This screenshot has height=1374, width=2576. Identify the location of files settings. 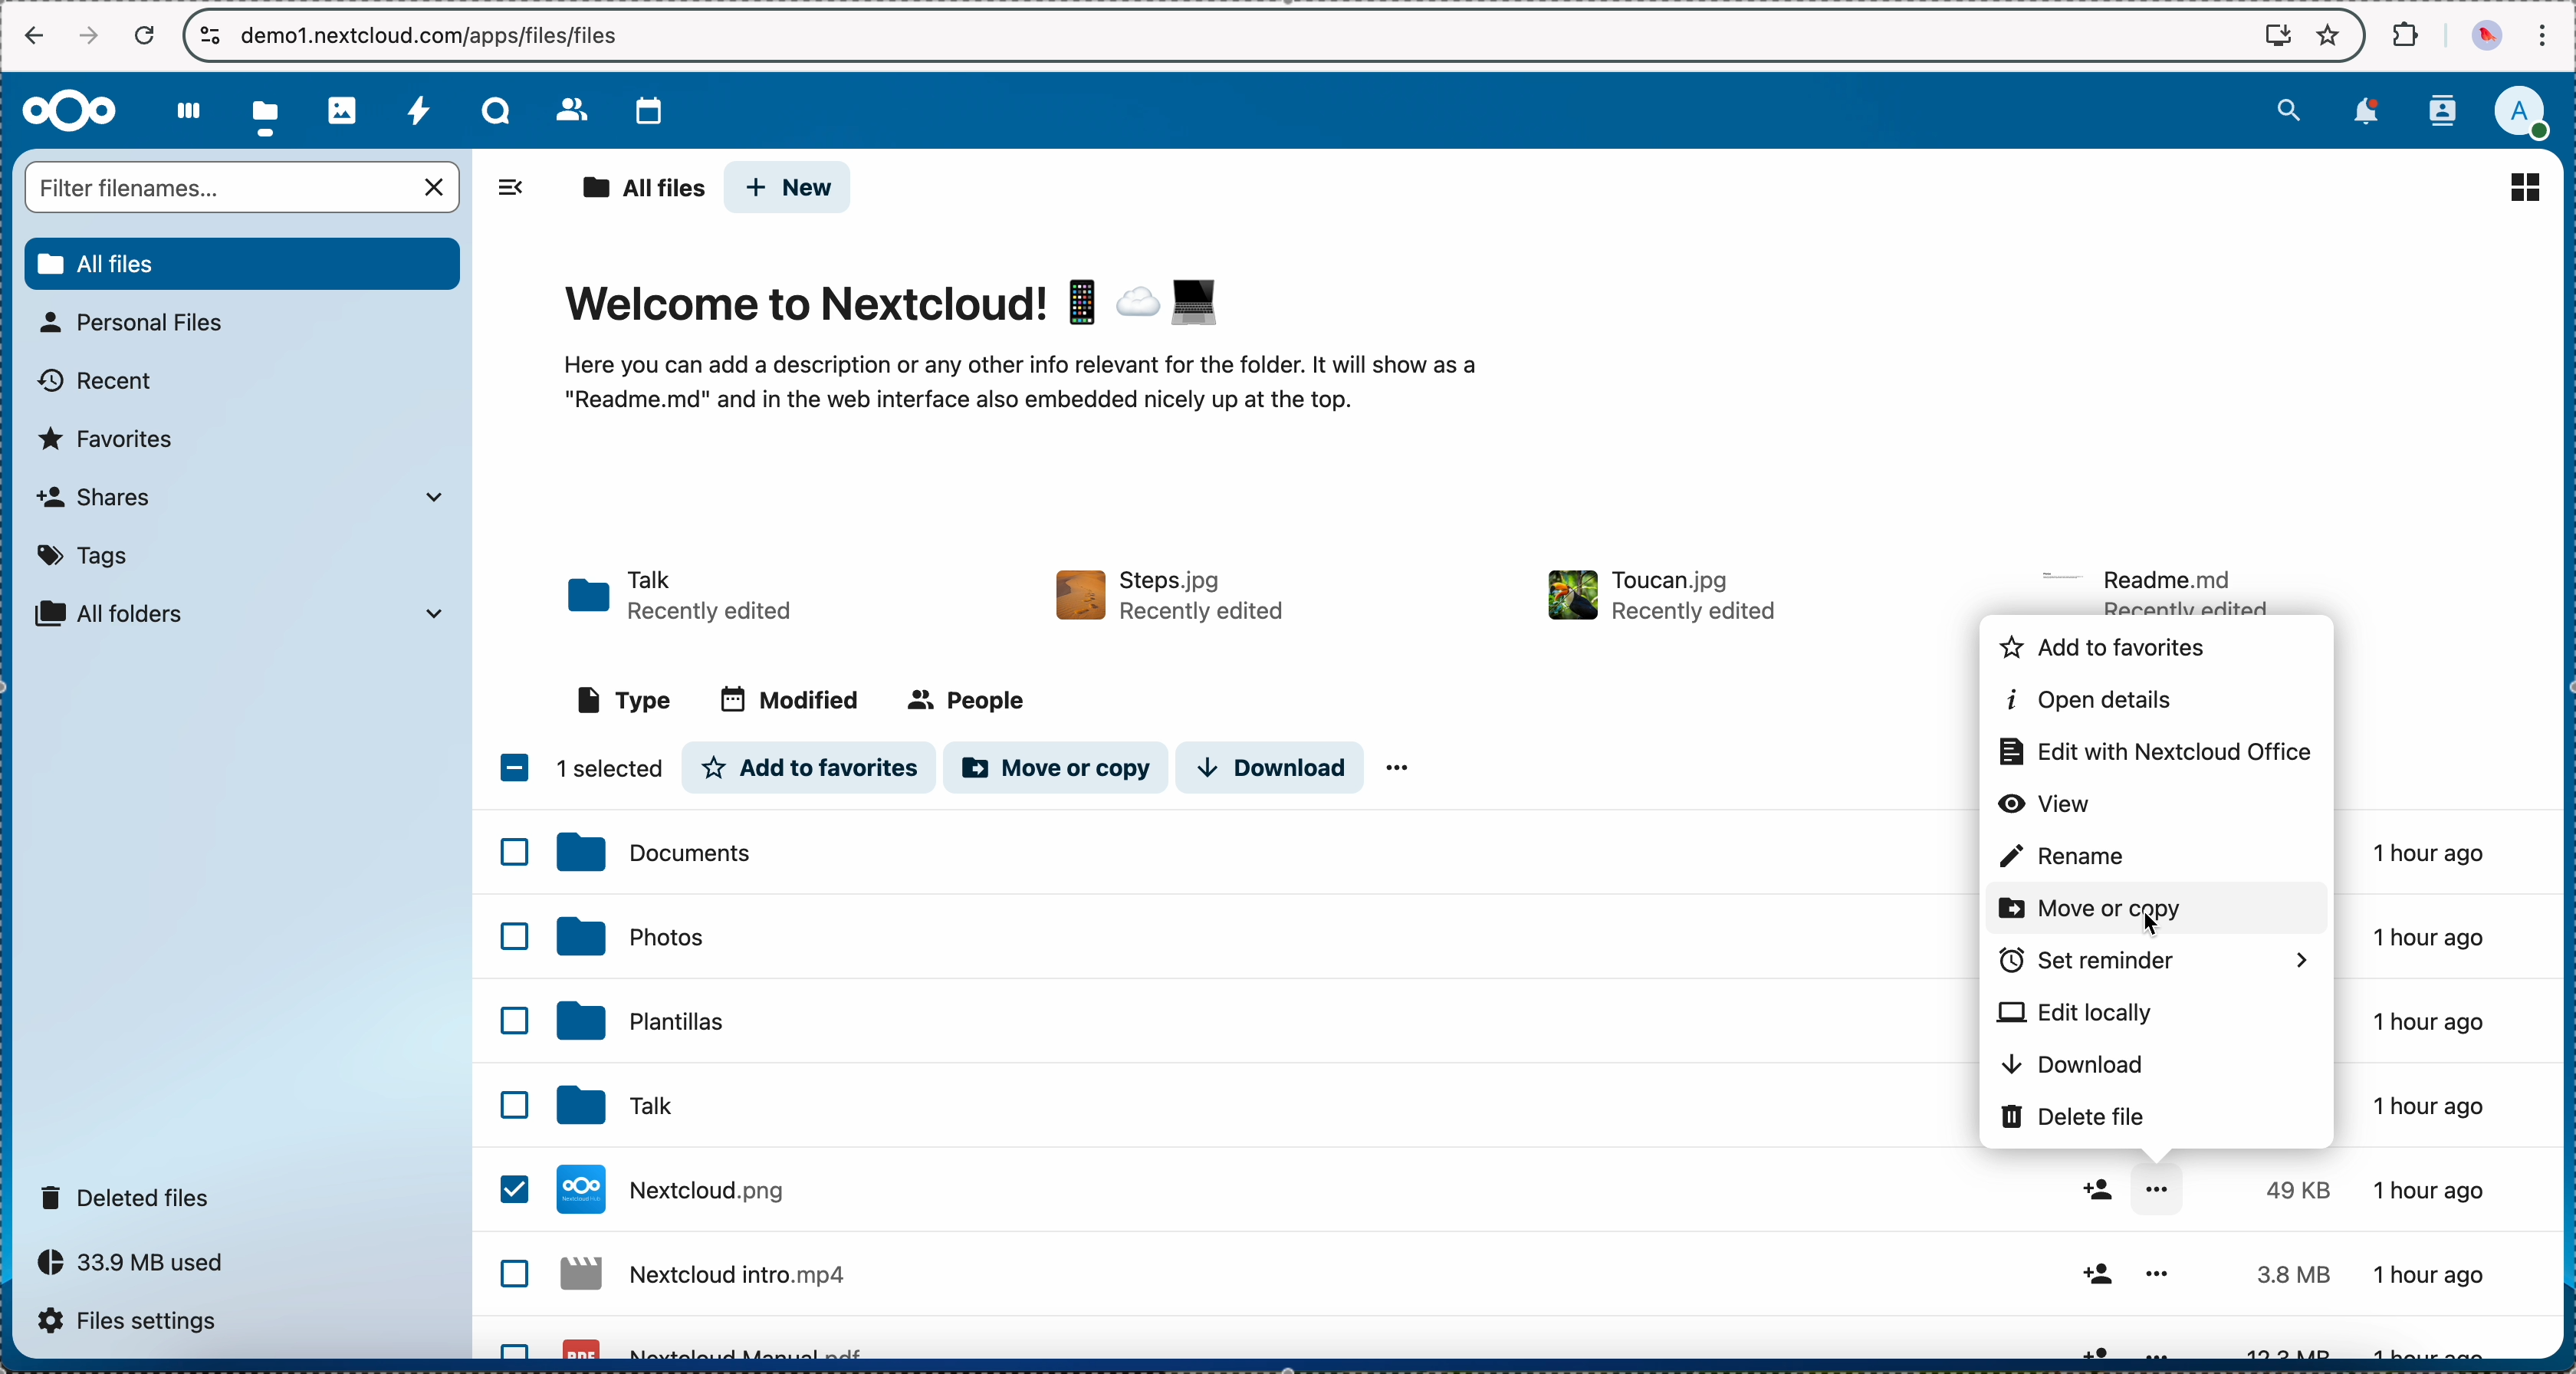
(133, 1322).